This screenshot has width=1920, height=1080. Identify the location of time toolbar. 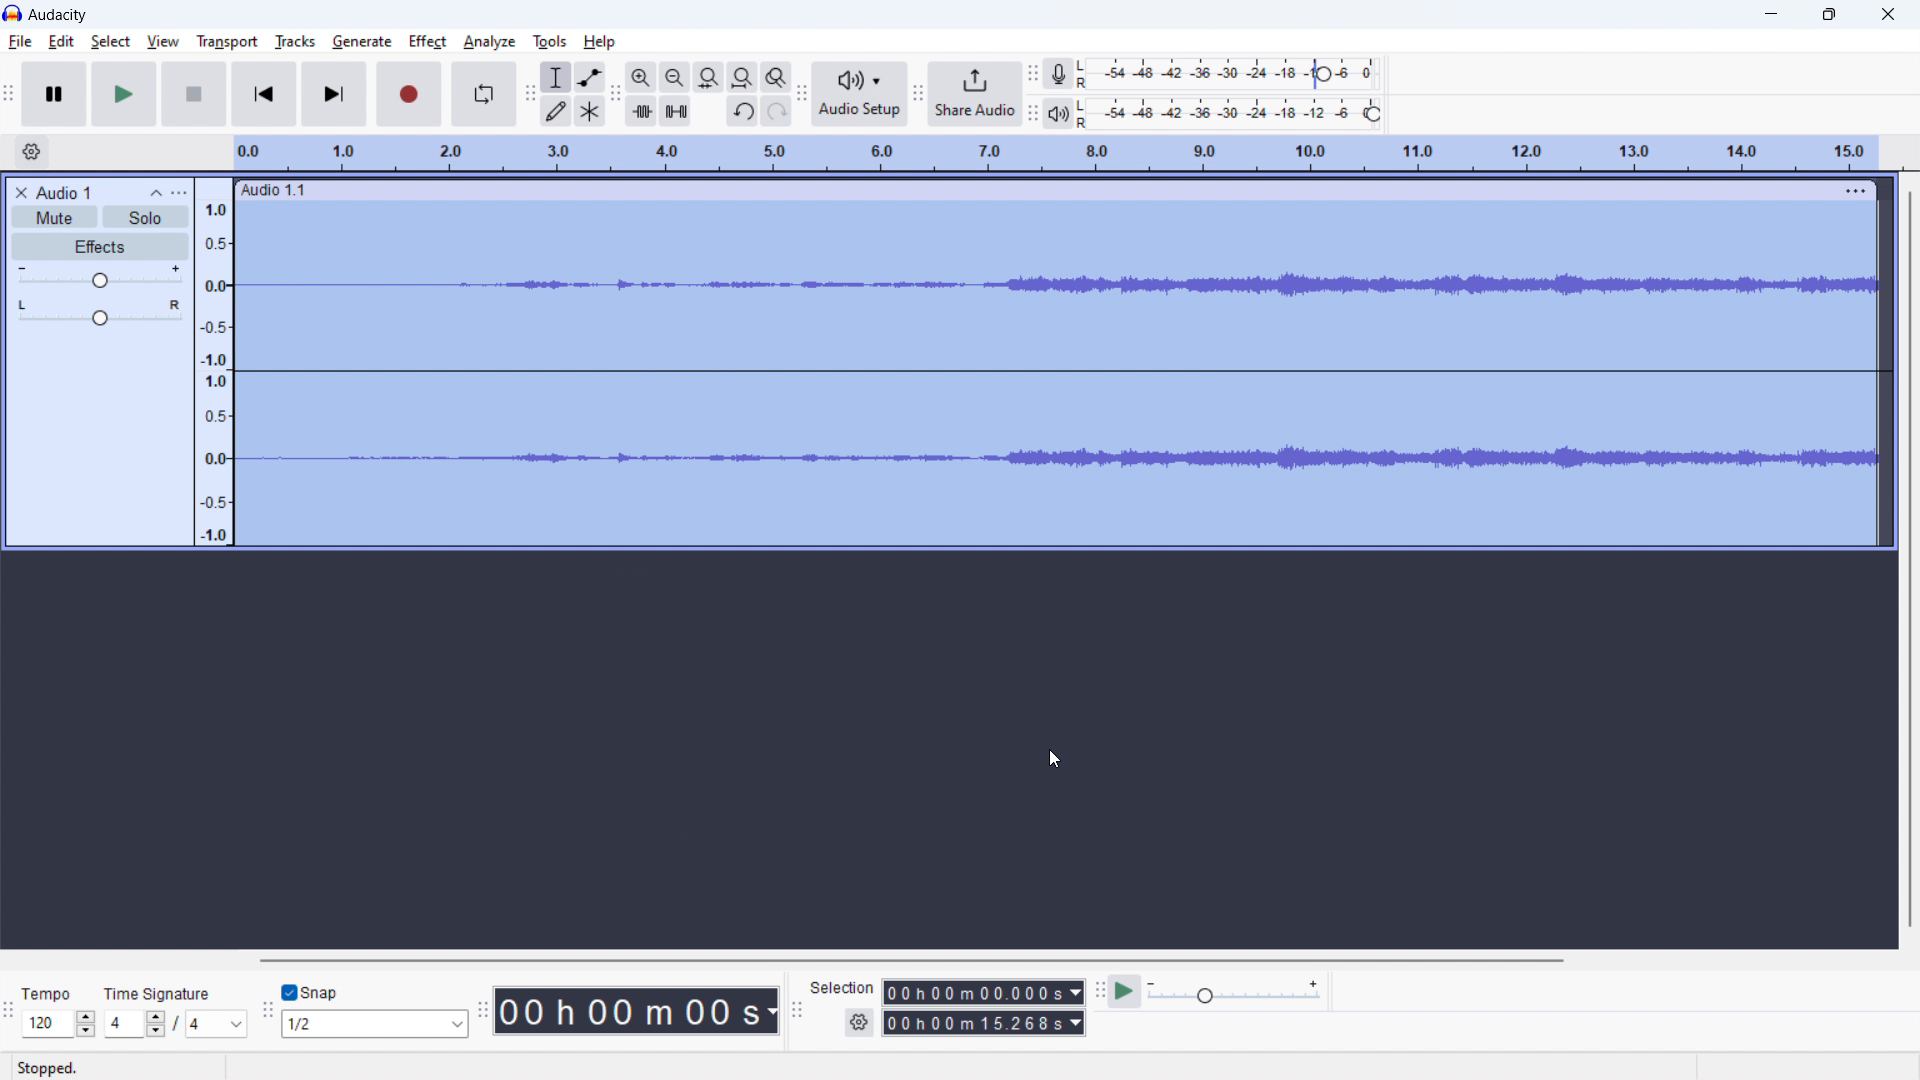
(483, 1007).